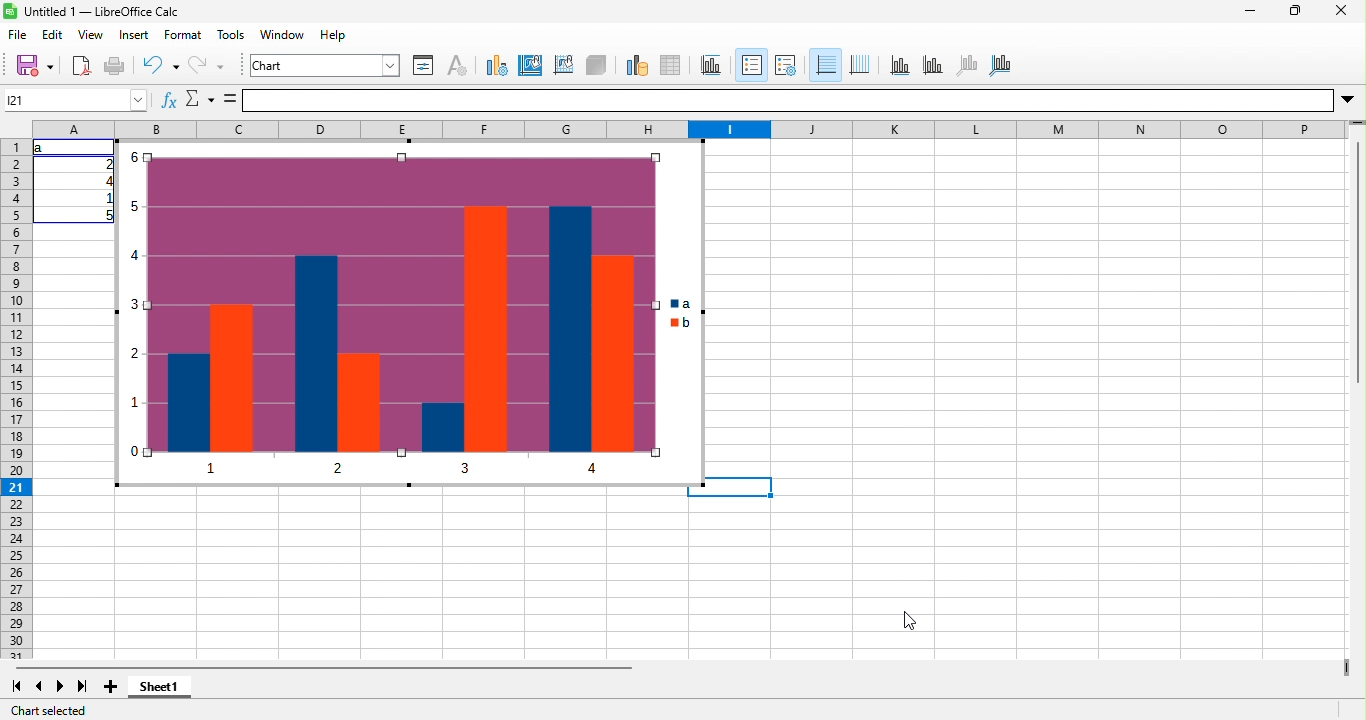 The width and height of the screenshot is (1366, 720). What do you see at coordinates (910, 620) in the screenshot?
I see `cursor` at bounding box center [910, 620].